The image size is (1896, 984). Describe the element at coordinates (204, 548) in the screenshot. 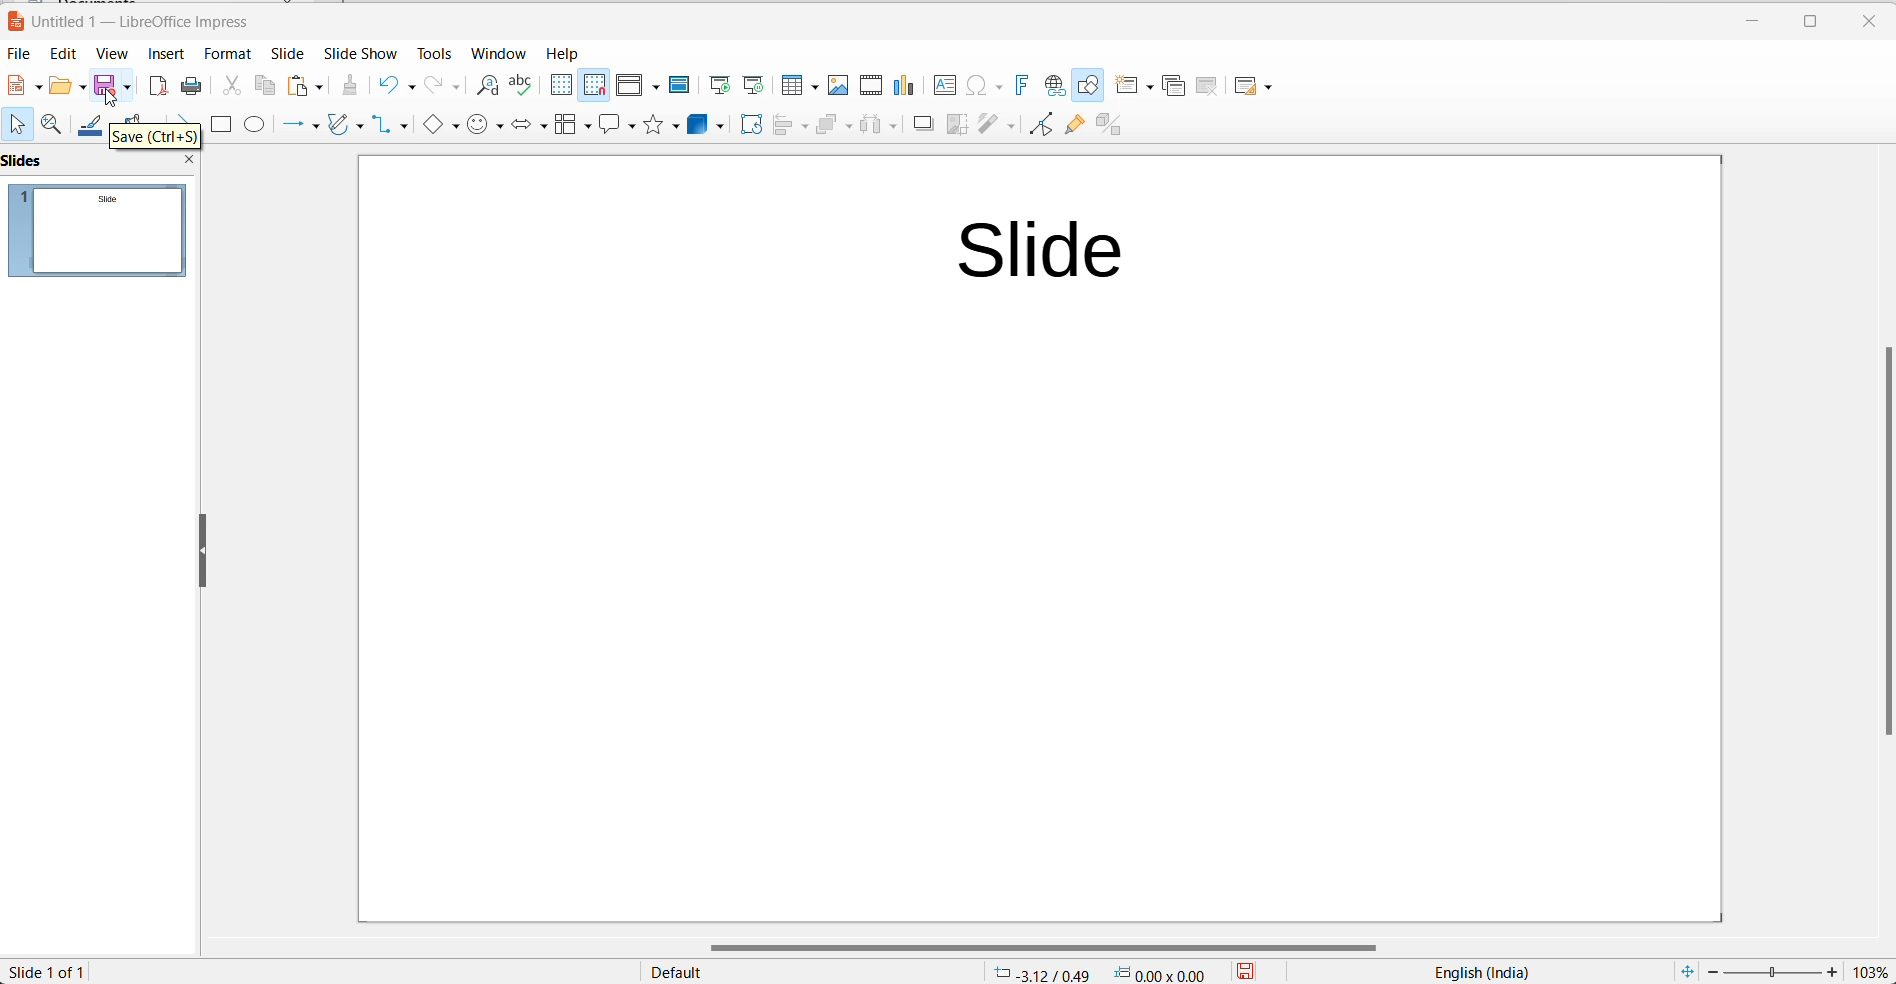

I see `hide left sidebar` at that location.